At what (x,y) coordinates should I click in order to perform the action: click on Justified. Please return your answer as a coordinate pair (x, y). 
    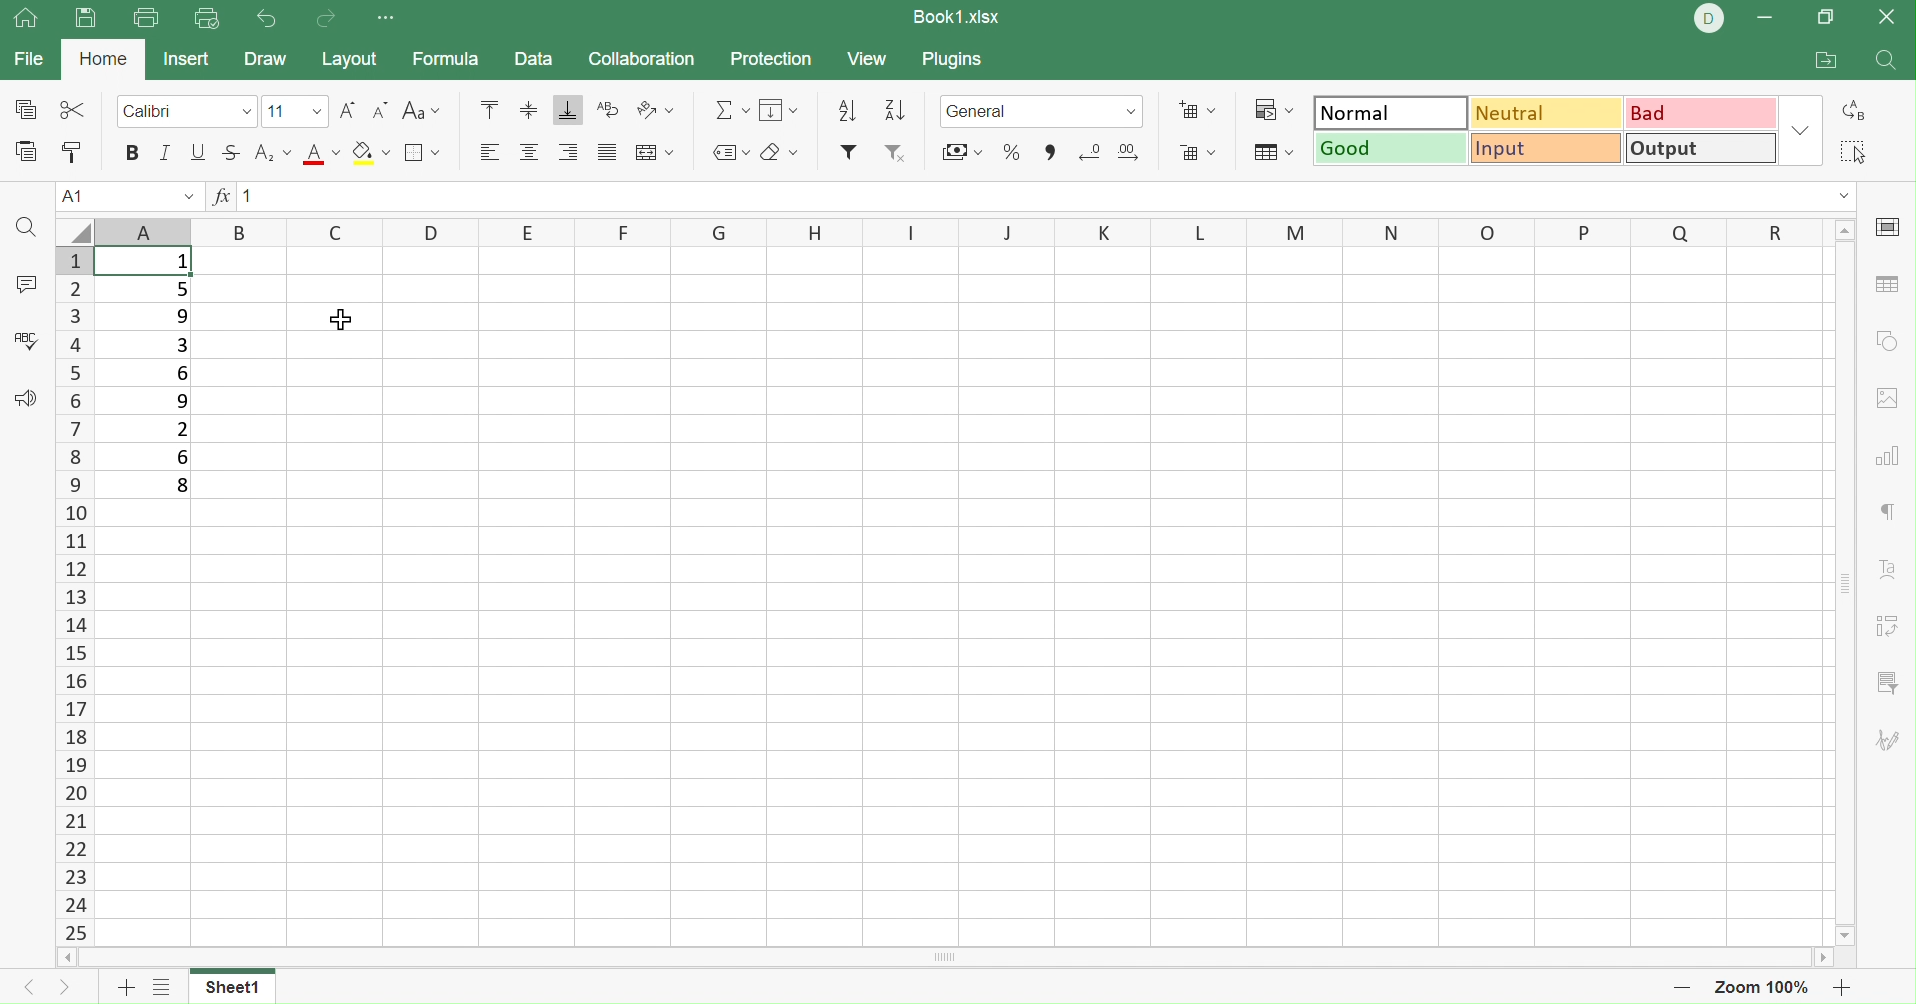
    Looking at the image, I should click on (608, 151).